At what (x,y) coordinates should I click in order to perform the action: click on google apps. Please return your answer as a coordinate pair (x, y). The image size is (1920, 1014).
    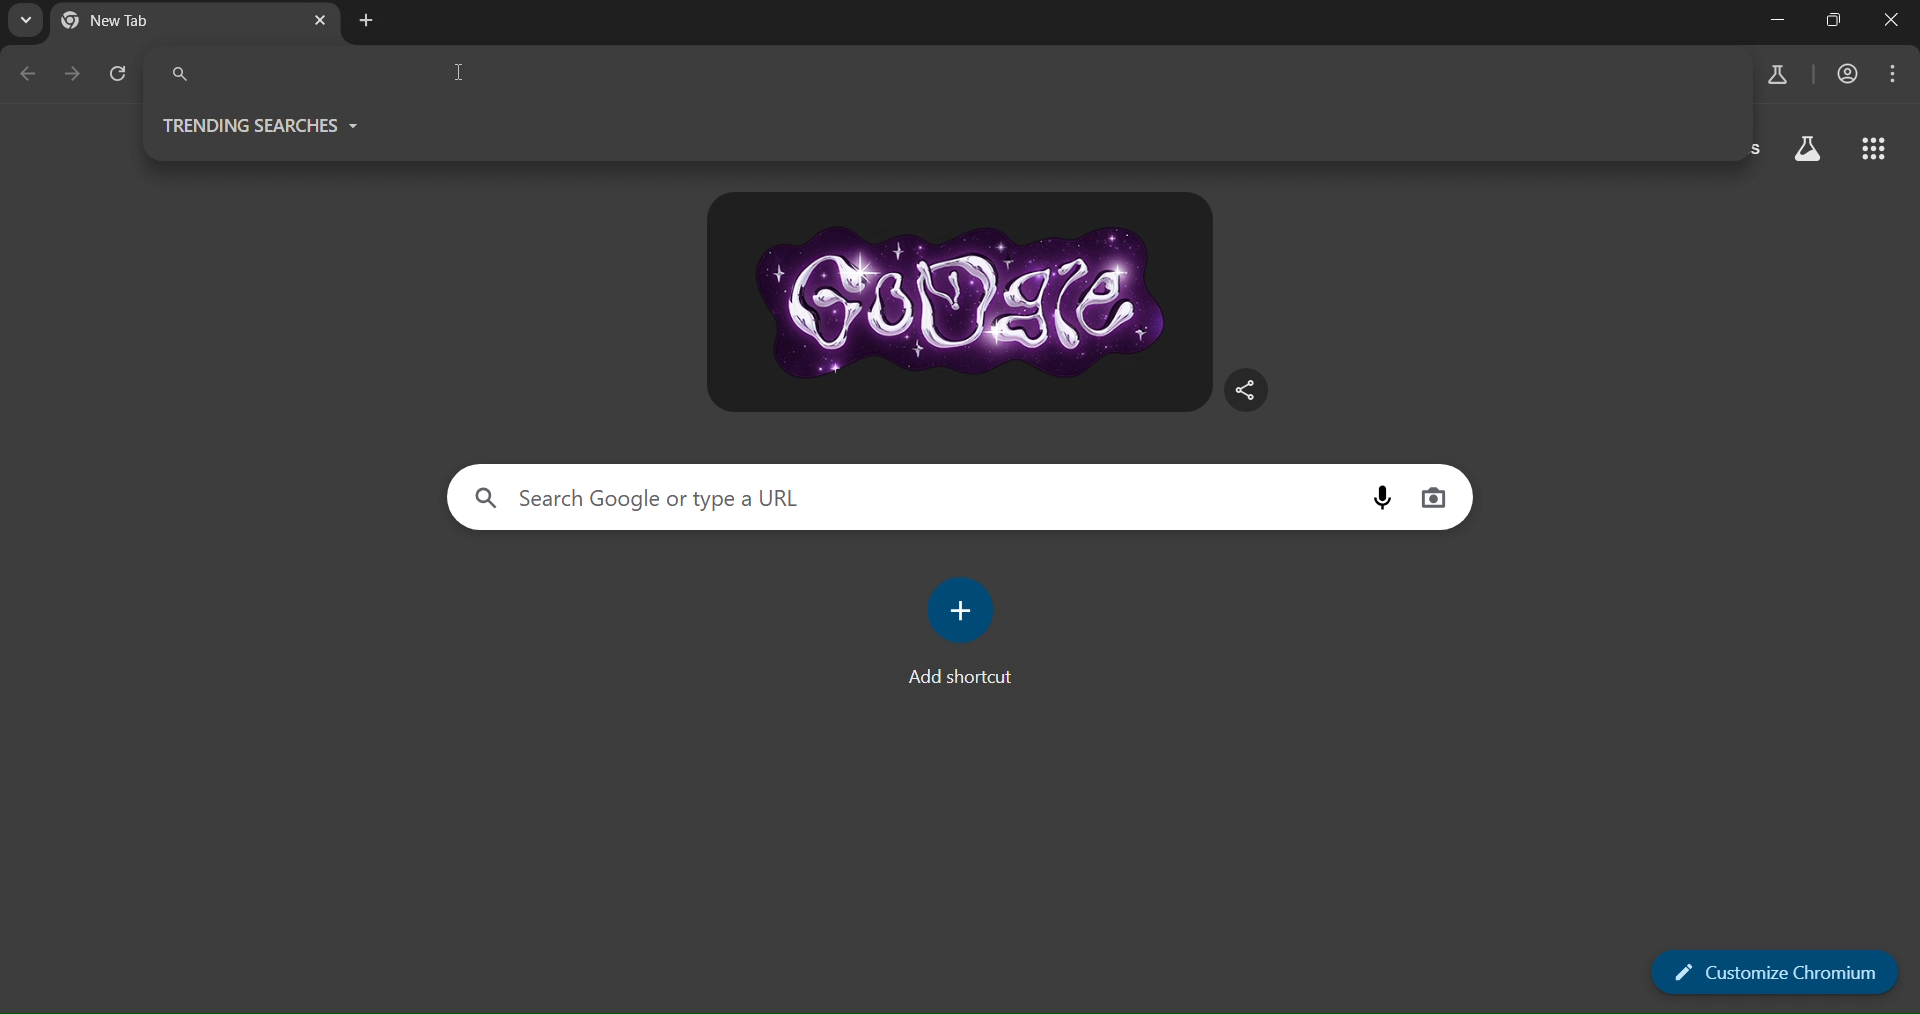
    Looking at the image, I should click on (1868, 148).